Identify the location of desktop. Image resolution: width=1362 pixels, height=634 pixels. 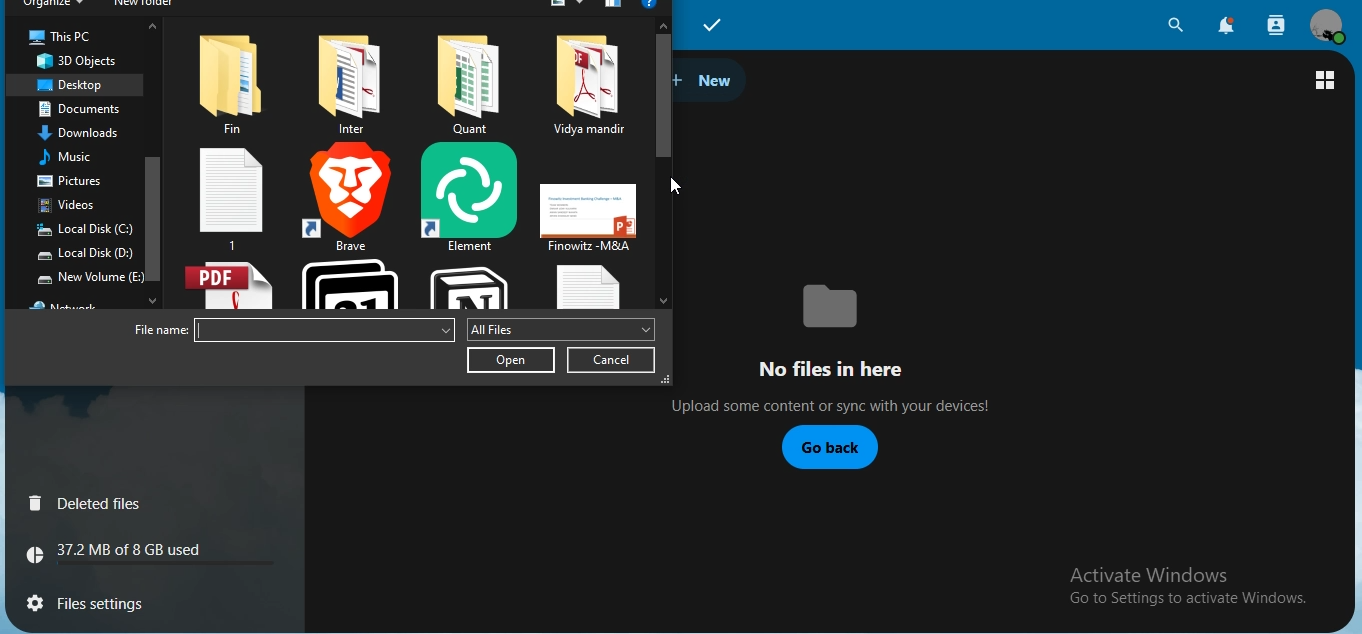
(70, 86).